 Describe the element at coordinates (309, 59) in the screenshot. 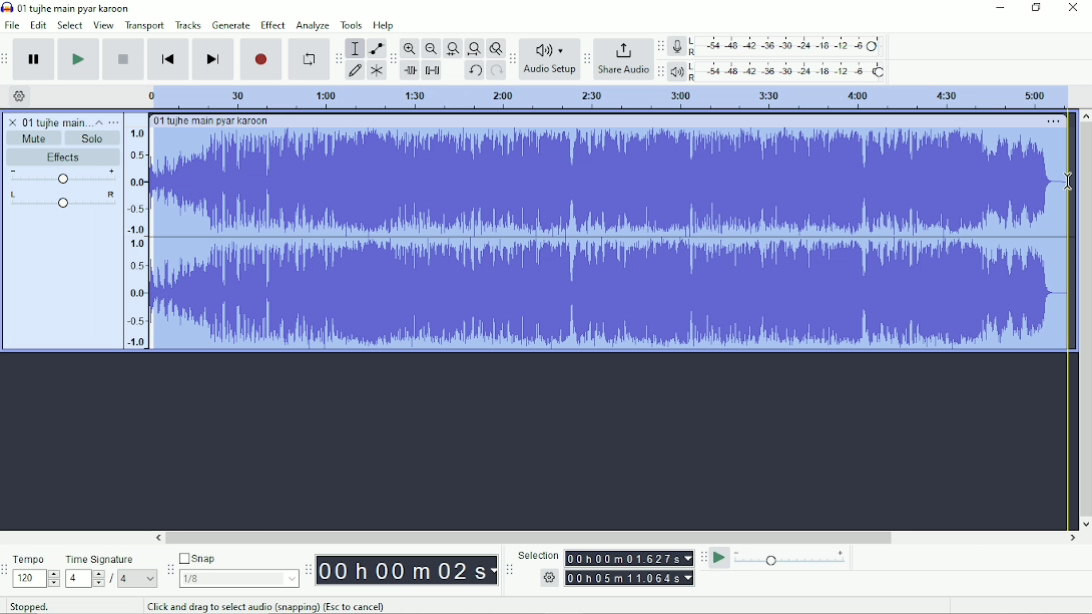

I see `Enable looping` at that location.